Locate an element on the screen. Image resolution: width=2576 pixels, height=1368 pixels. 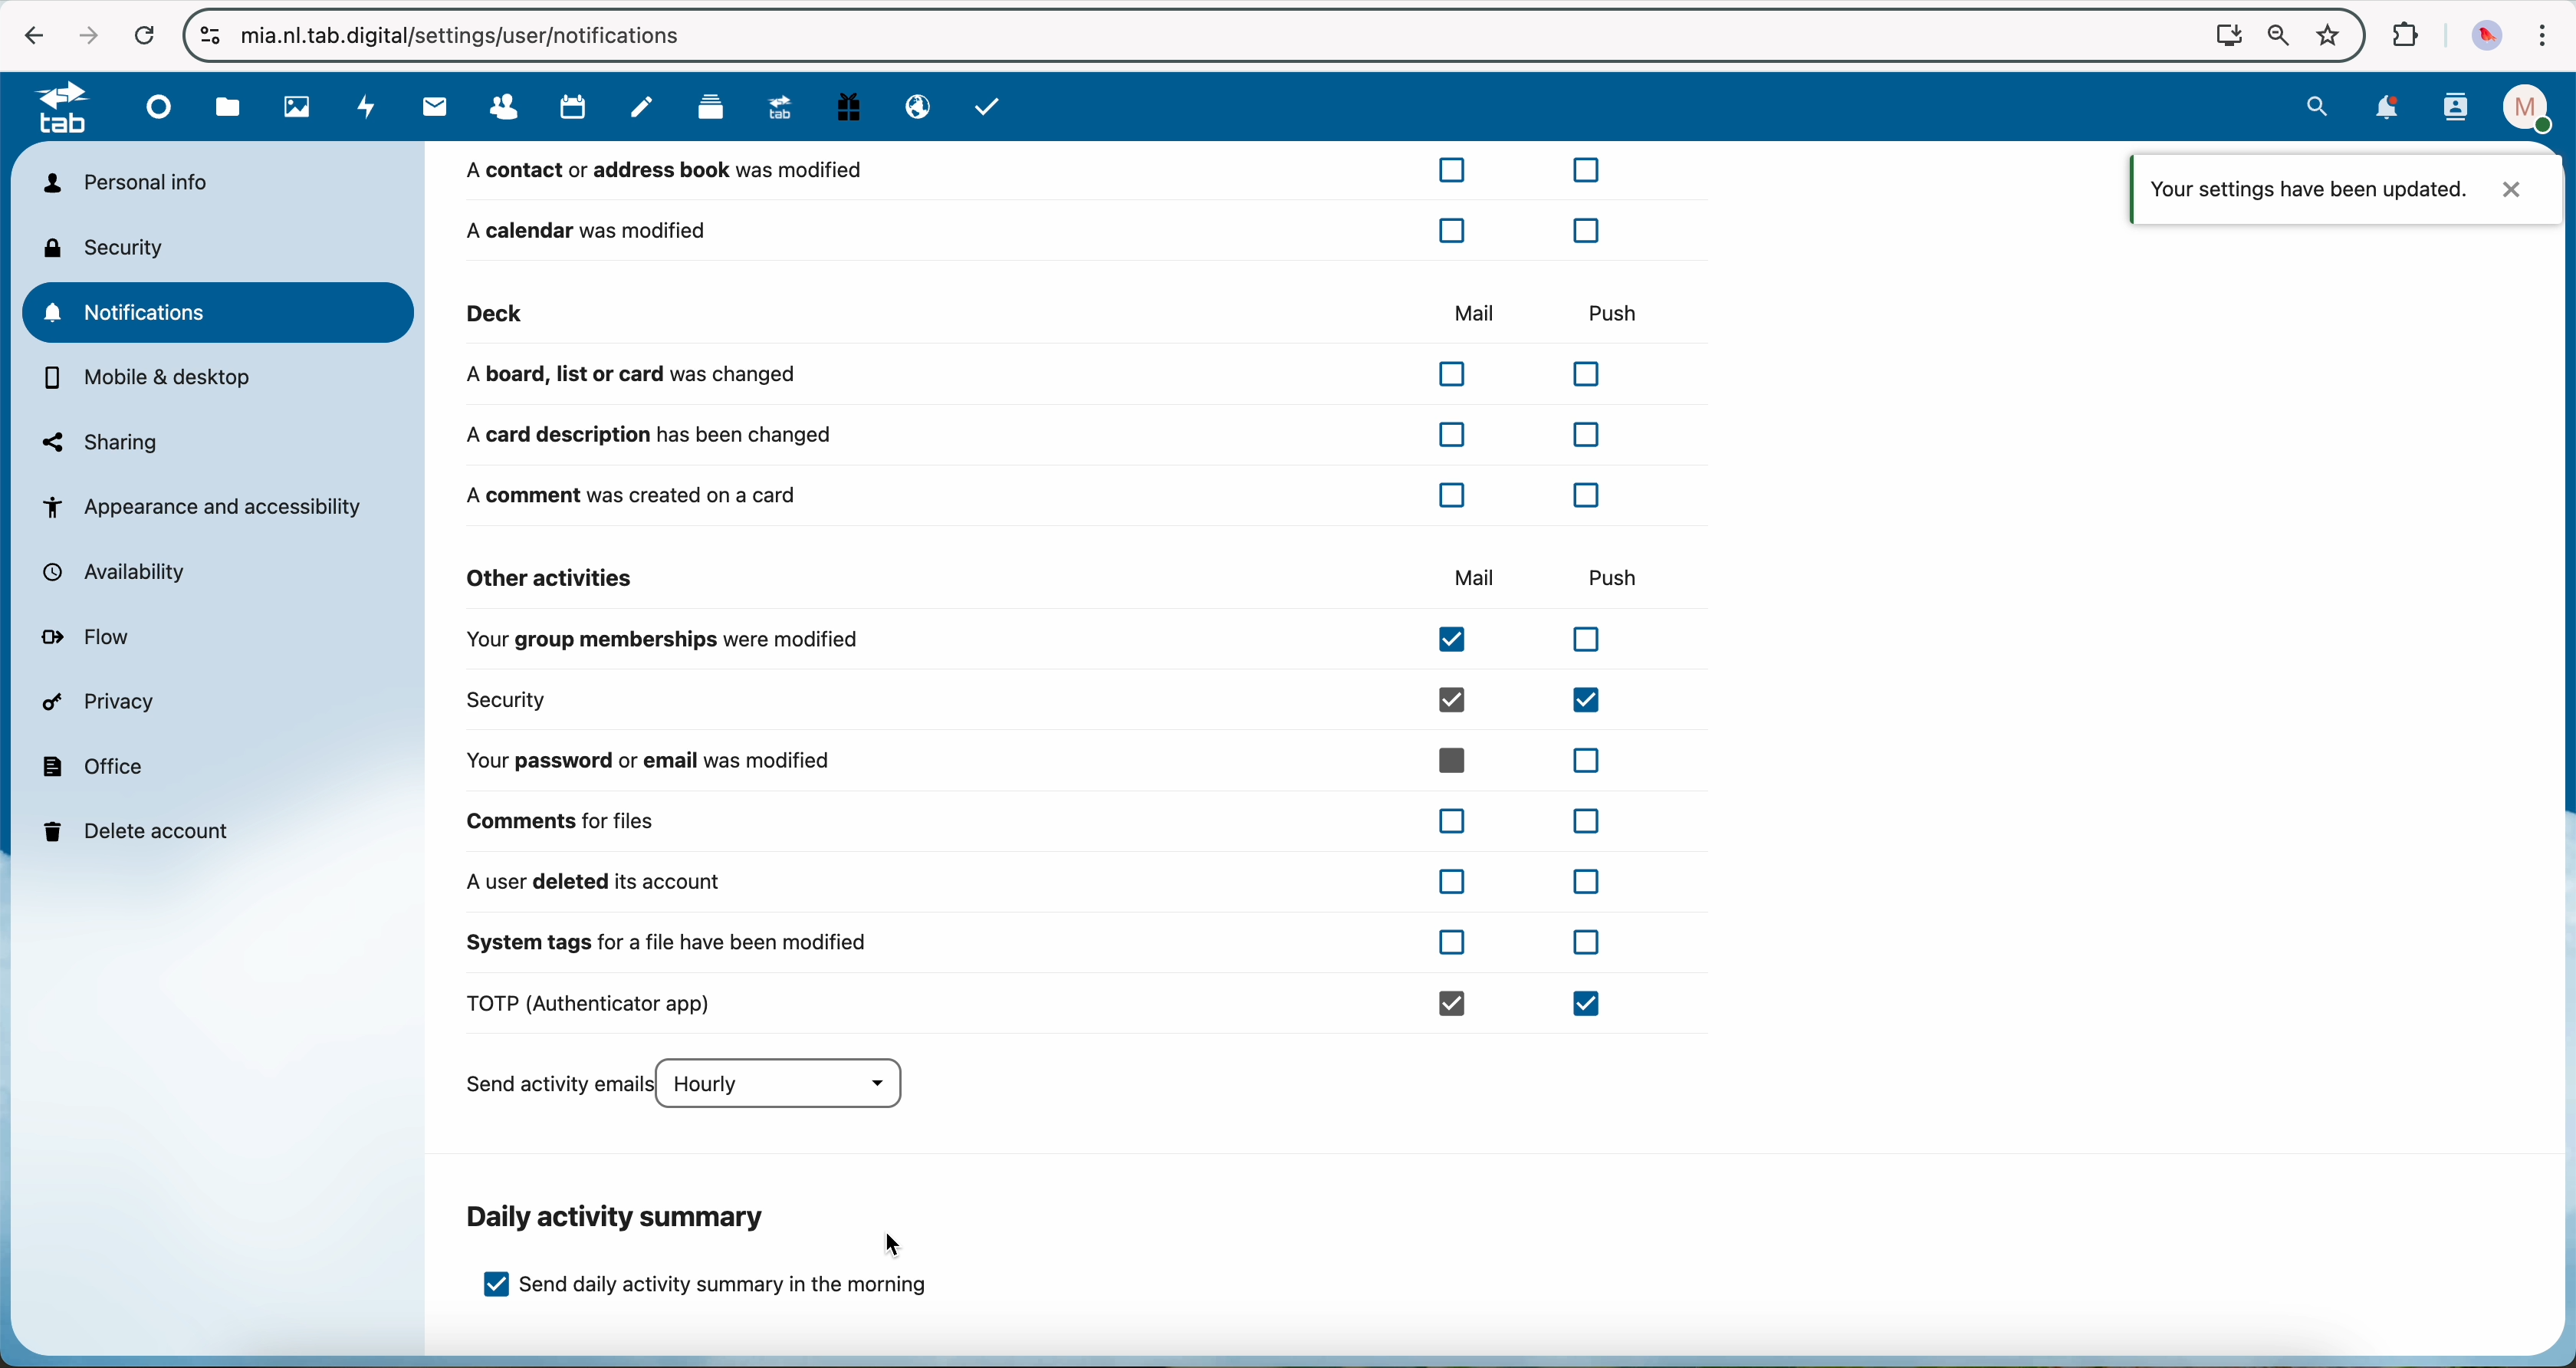
availability is located at coordinates (125, 573).